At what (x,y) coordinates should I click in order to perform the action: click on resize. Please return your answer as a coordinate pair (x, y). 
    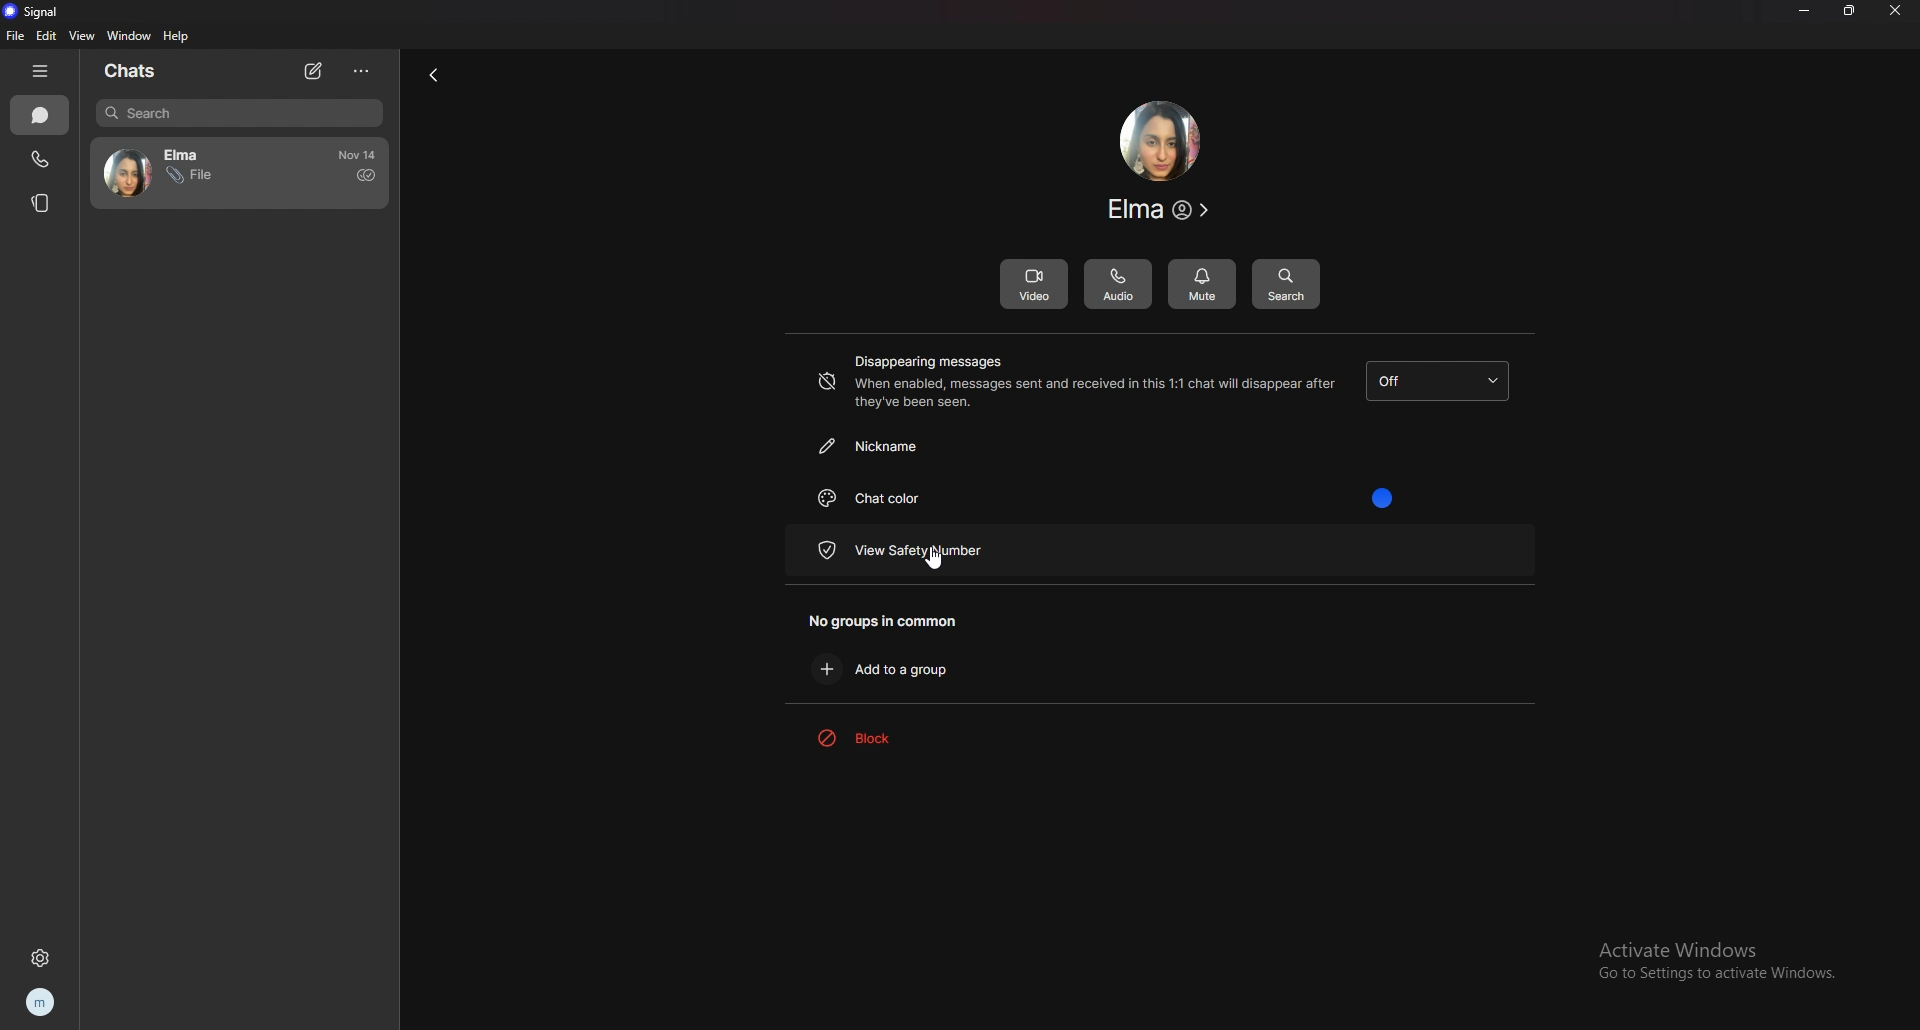
    Looking at the image, I should click on (1849, 11).